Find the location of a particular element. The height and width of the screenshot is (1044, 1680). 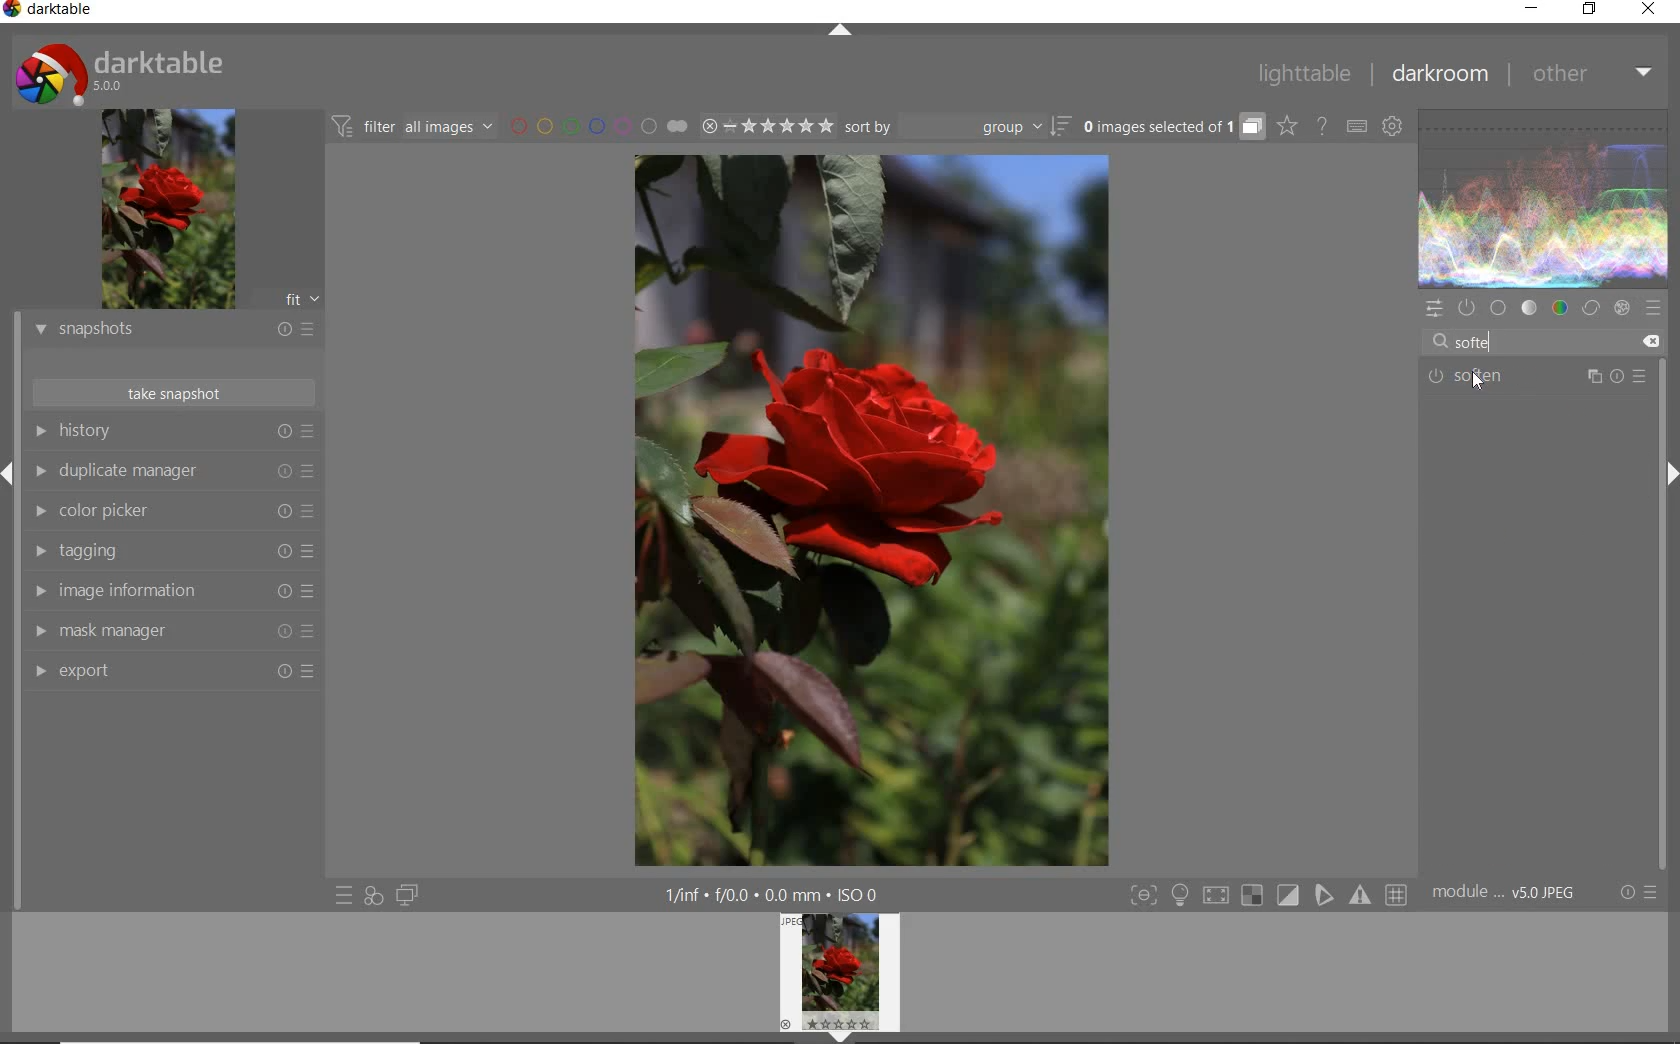

Softe is located at coordinates (1482, 341).